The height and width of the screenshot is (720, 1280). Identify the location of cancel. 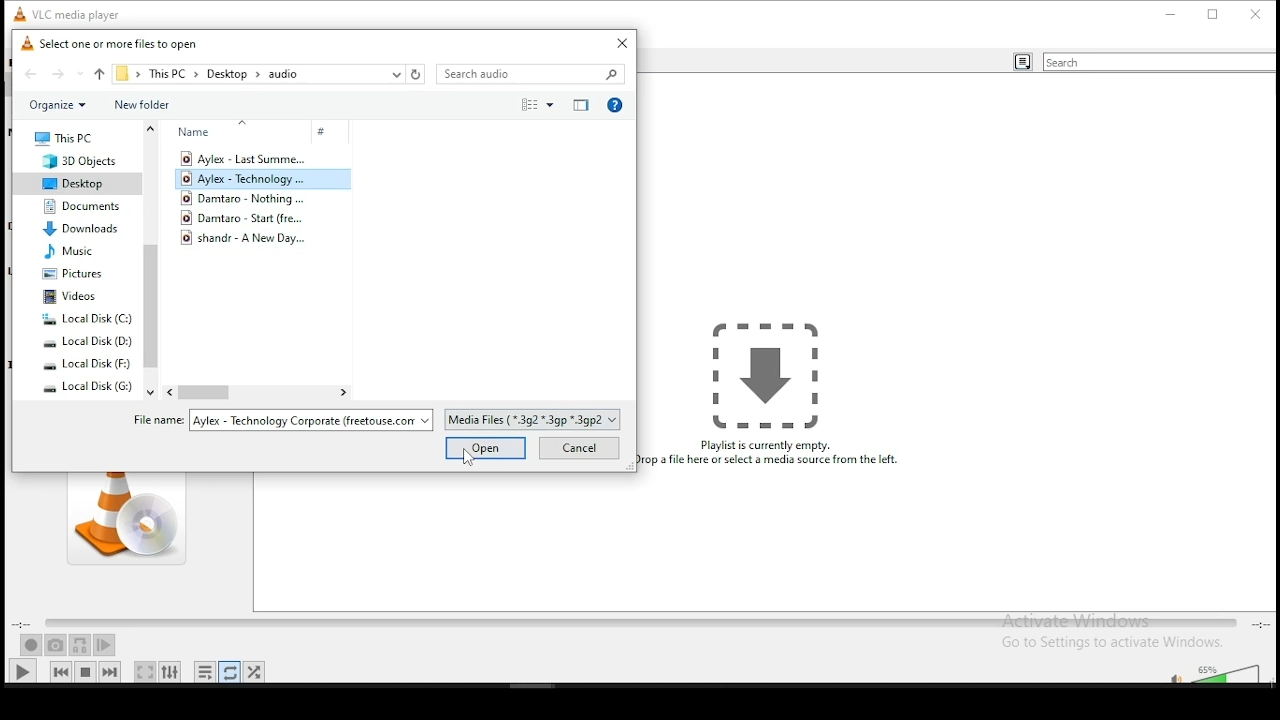
(577, 450).